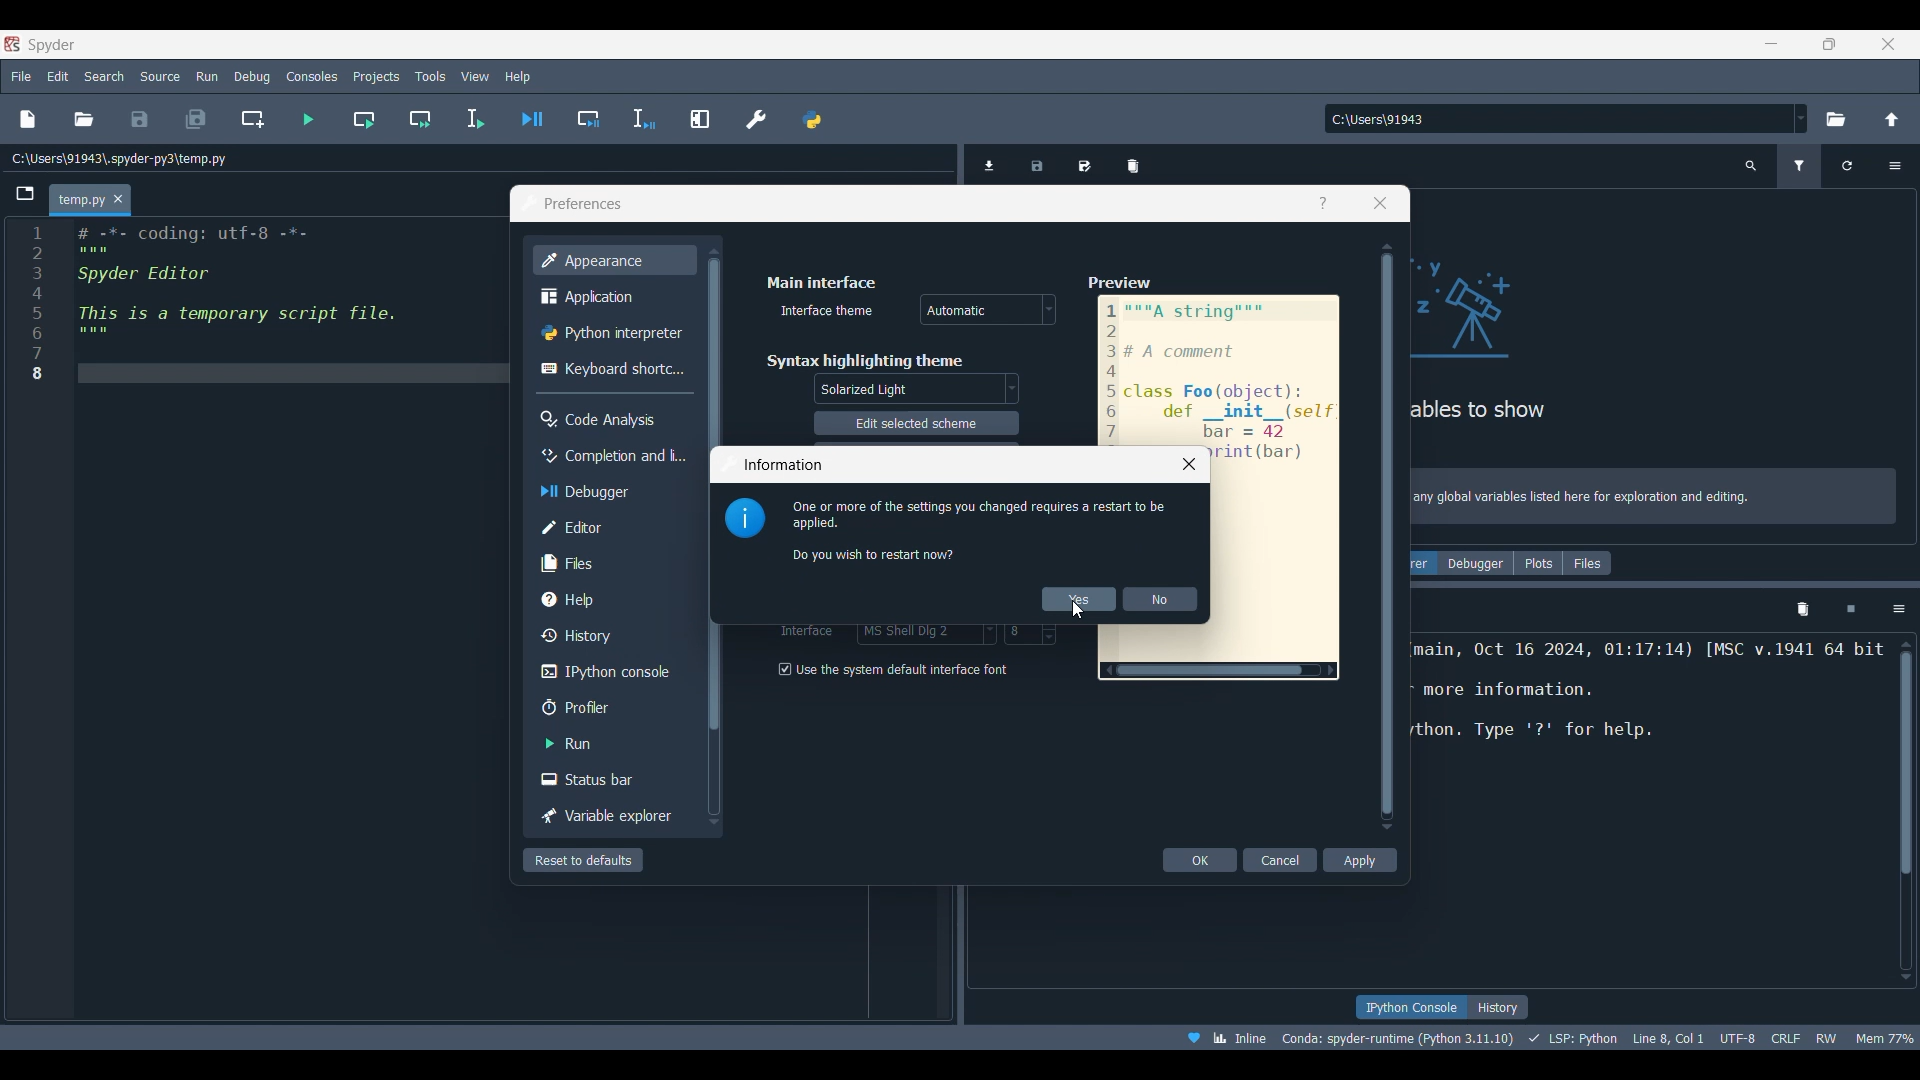 The width and height of the screenshot is (1920, 1080). Describe the element at coordinates (901, 669) in the screenshot. I see `Toggle for system default font` at that location.